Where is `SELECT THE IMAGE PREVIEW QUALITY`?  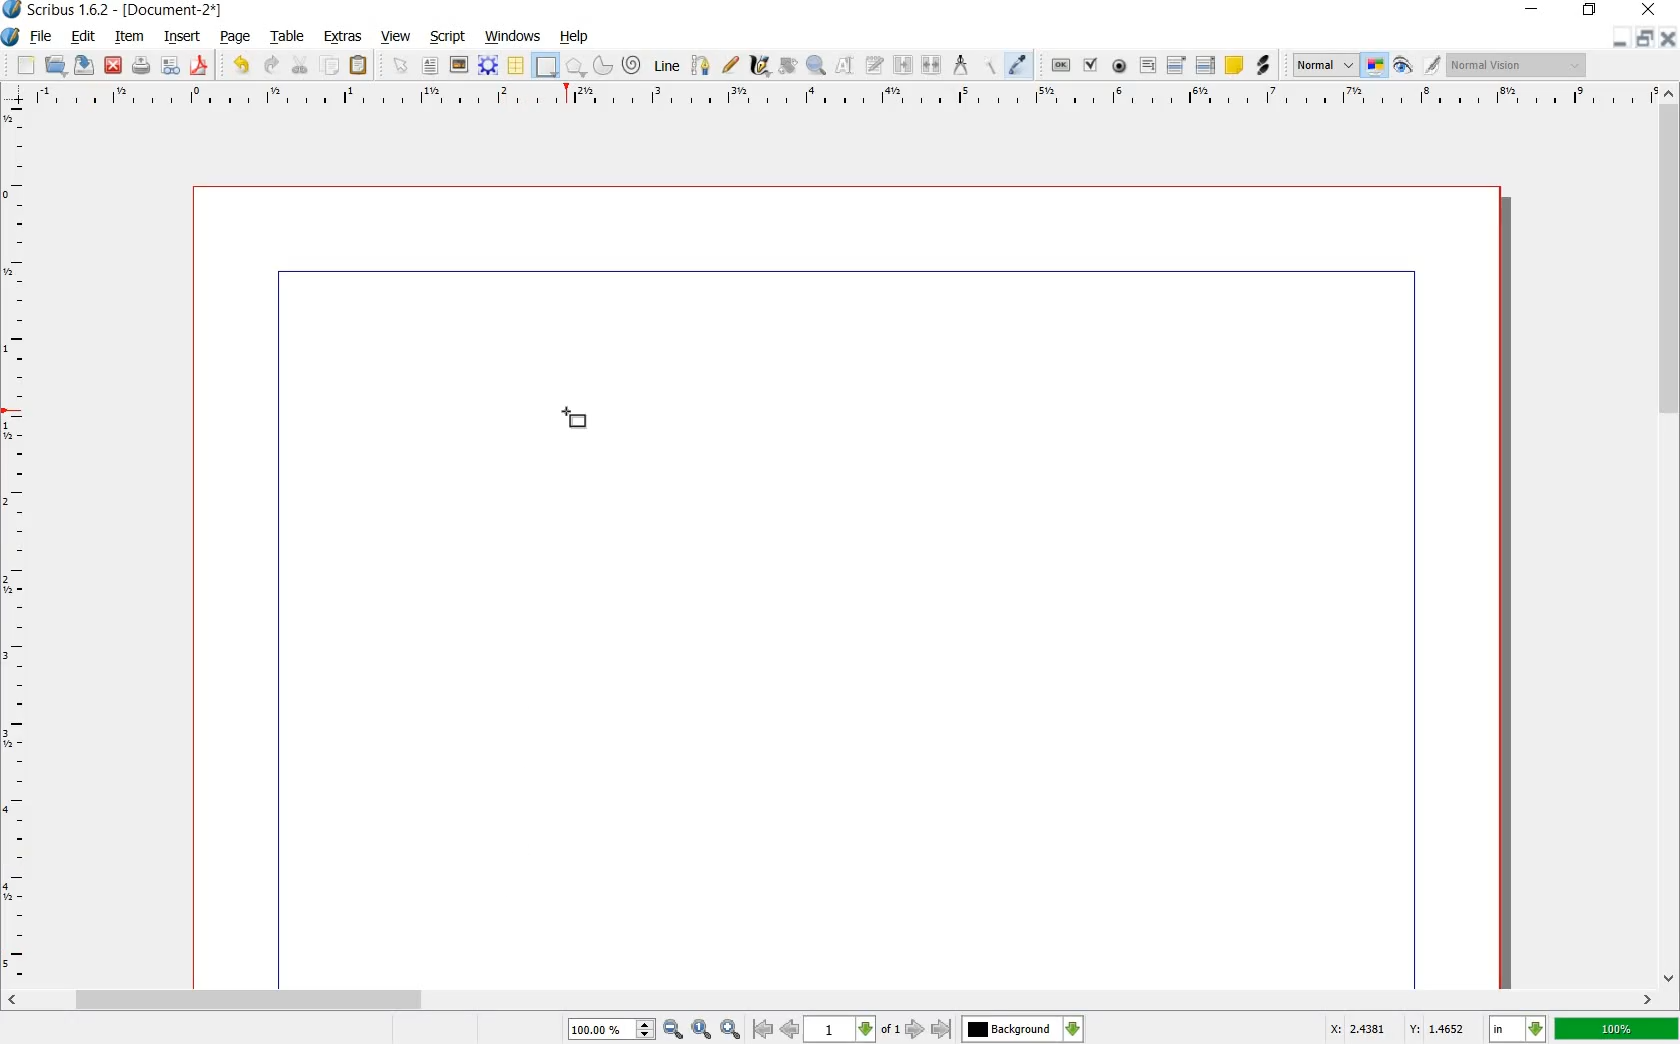
SELECT THE IMAGE PREVIEW QUALITY is located at coordinates (1320, 65).